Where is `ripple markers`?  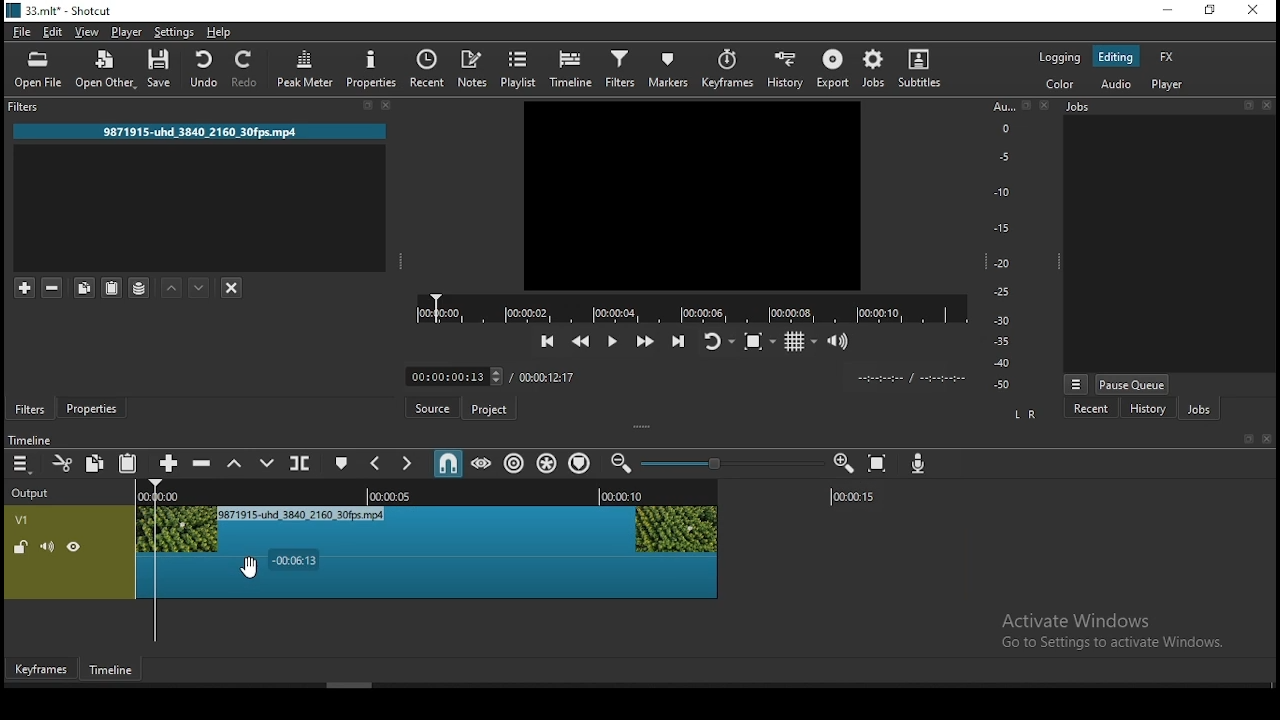 ripple markers is located at coordinates (582, 463).